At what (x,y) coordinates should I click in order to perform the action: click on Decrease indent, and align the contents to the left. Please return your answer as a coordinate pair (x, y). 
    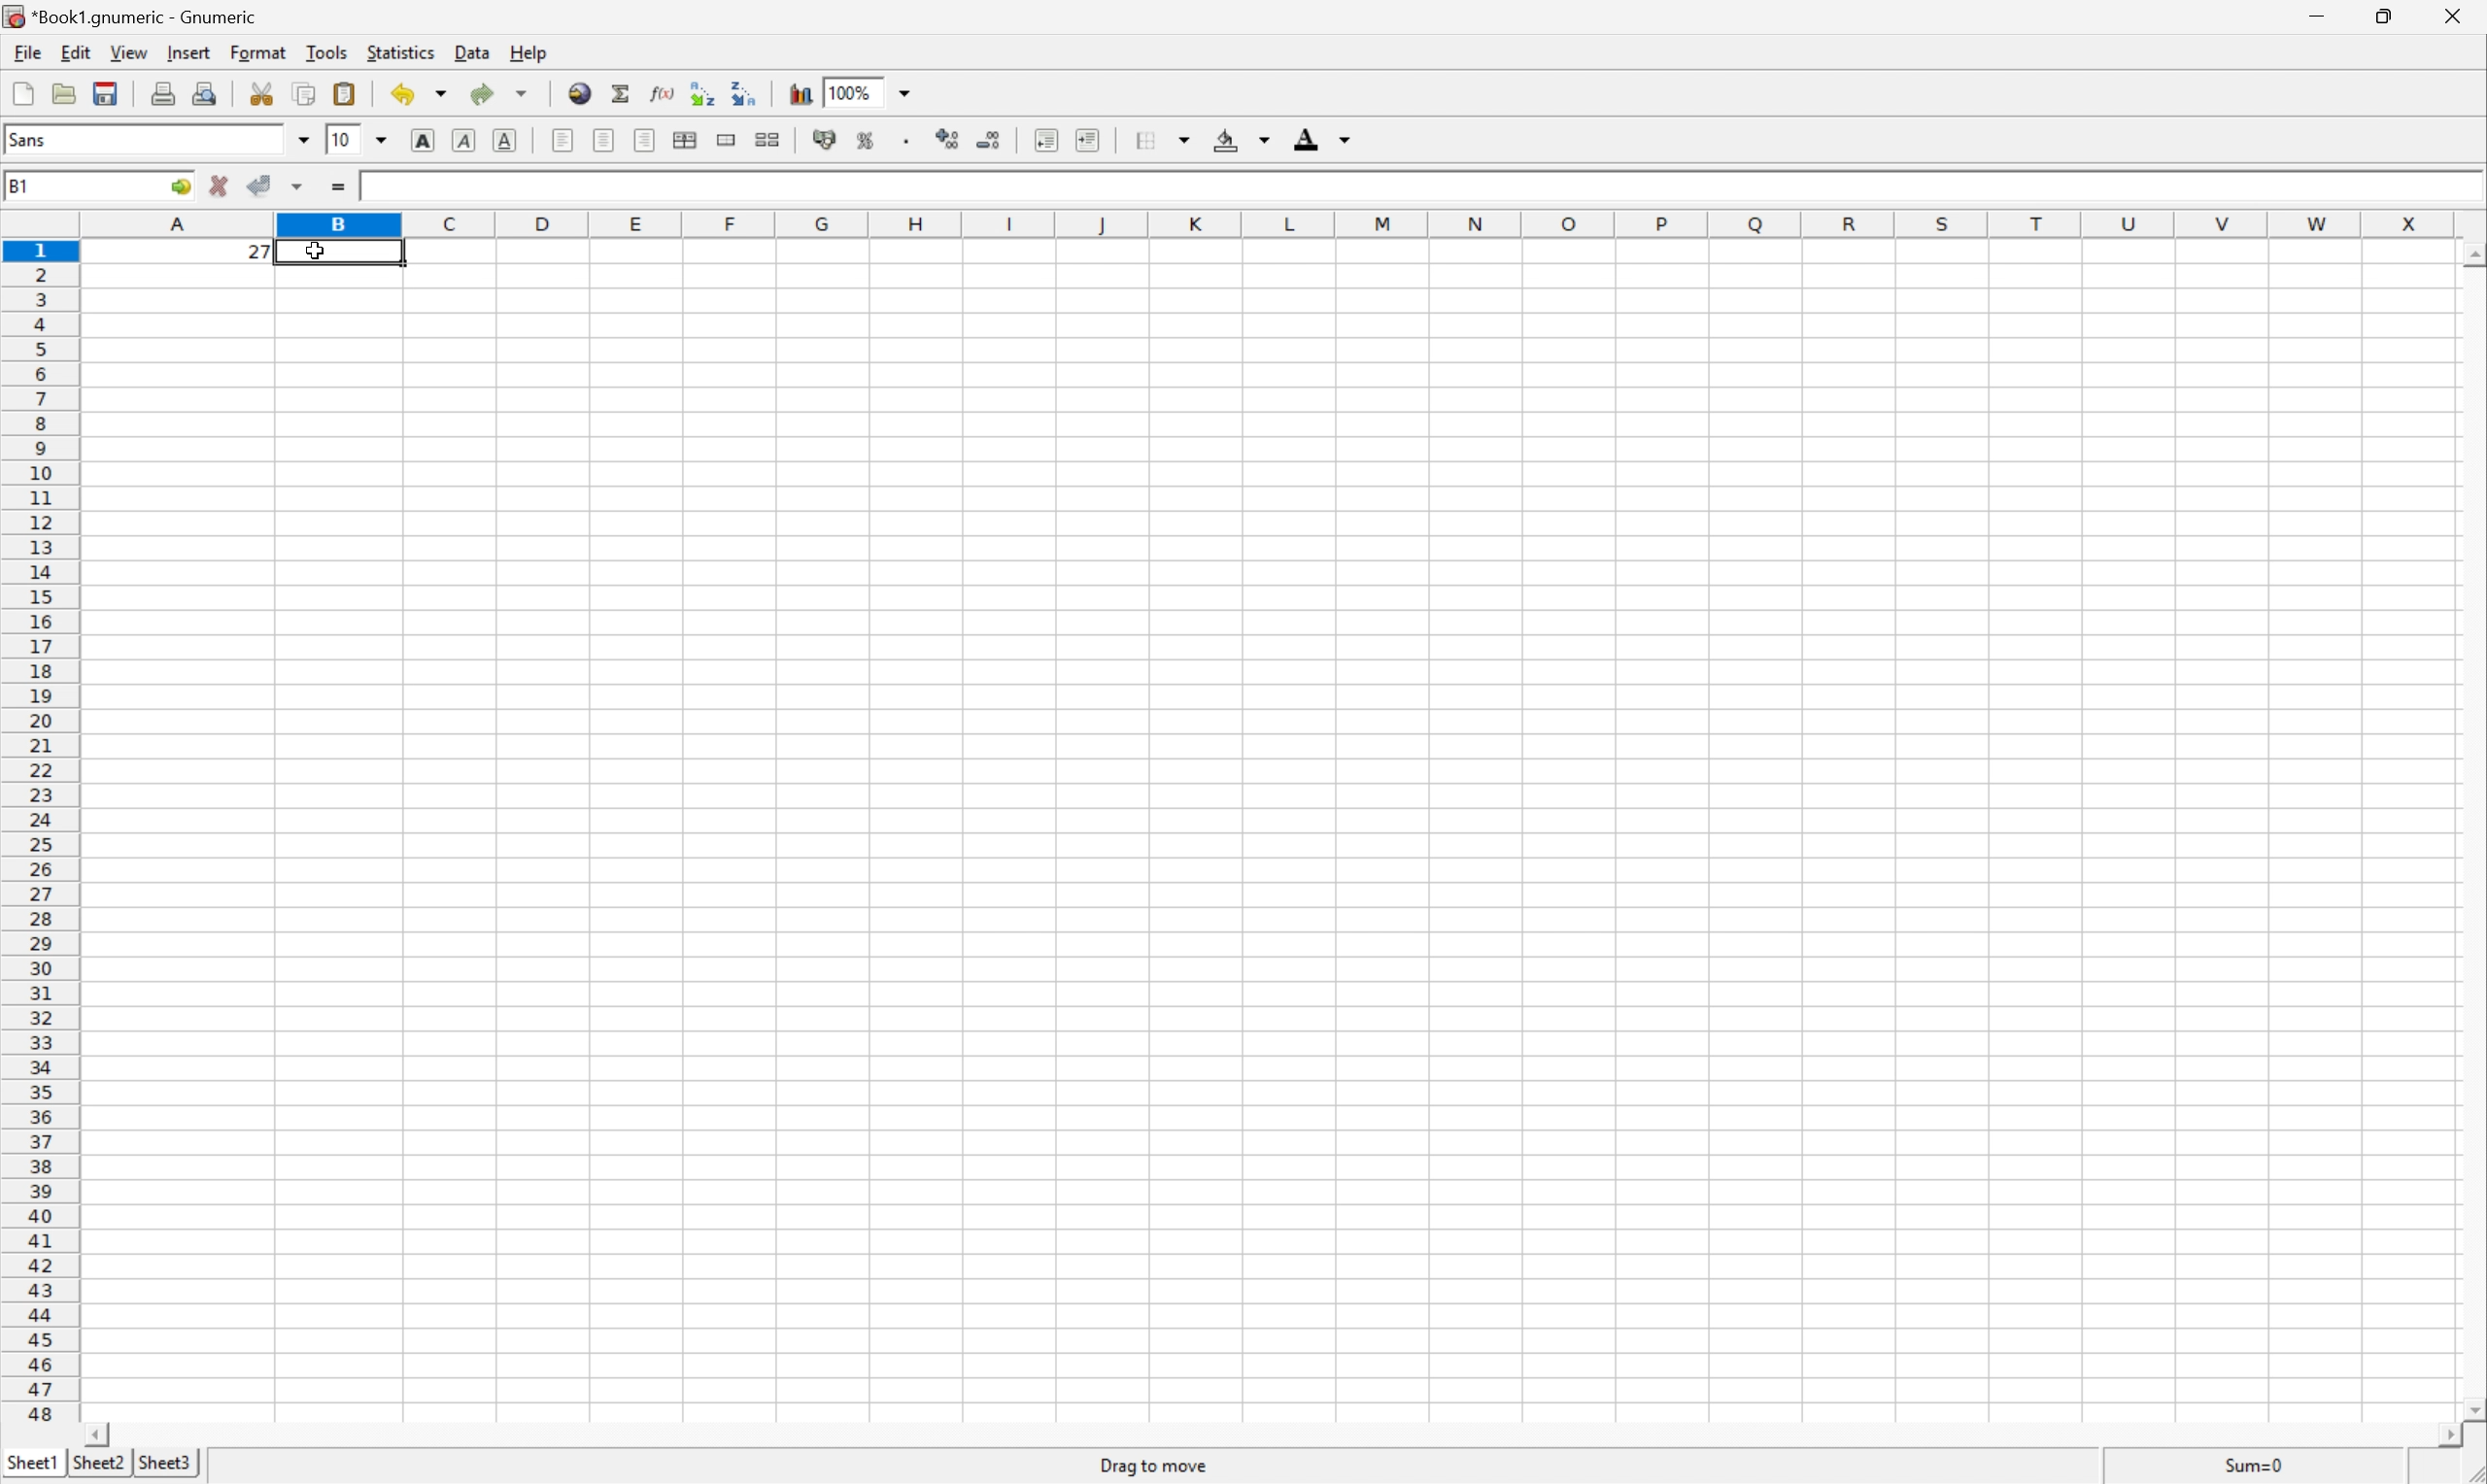
    Looking at the image, I should click on (1046, 139).